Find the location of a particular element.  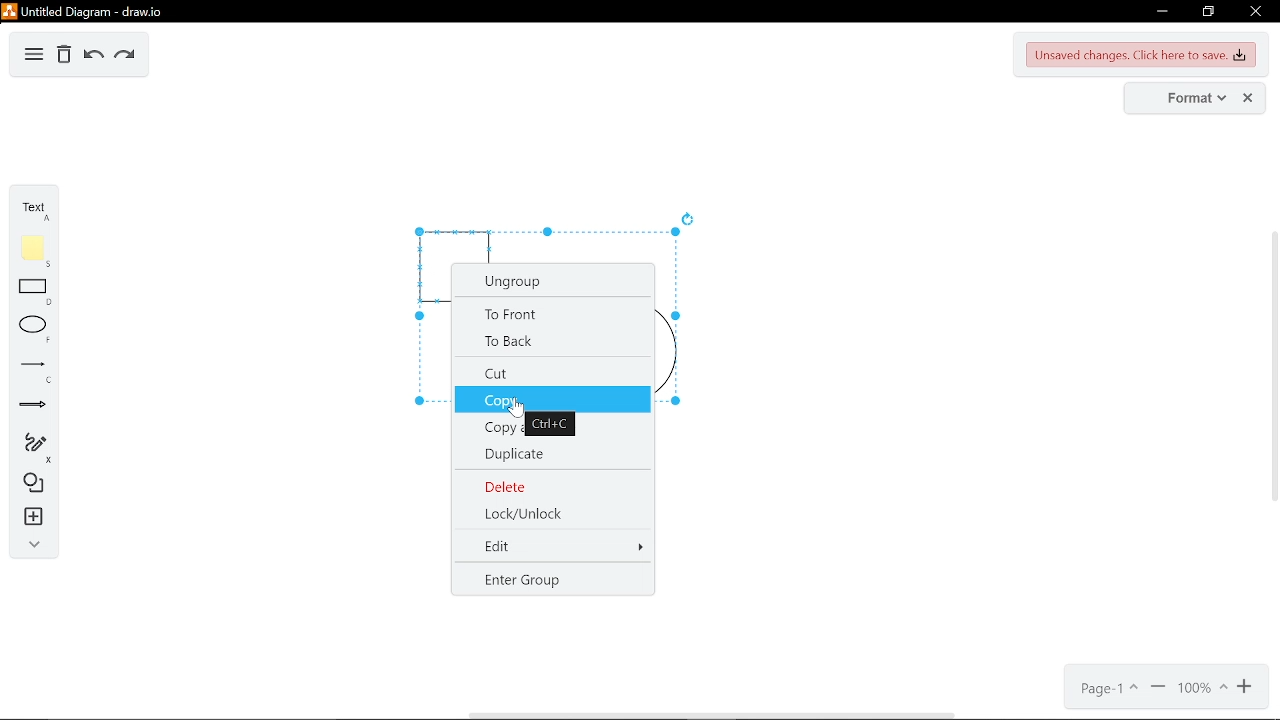

redo is located at coordinates (124, 55).